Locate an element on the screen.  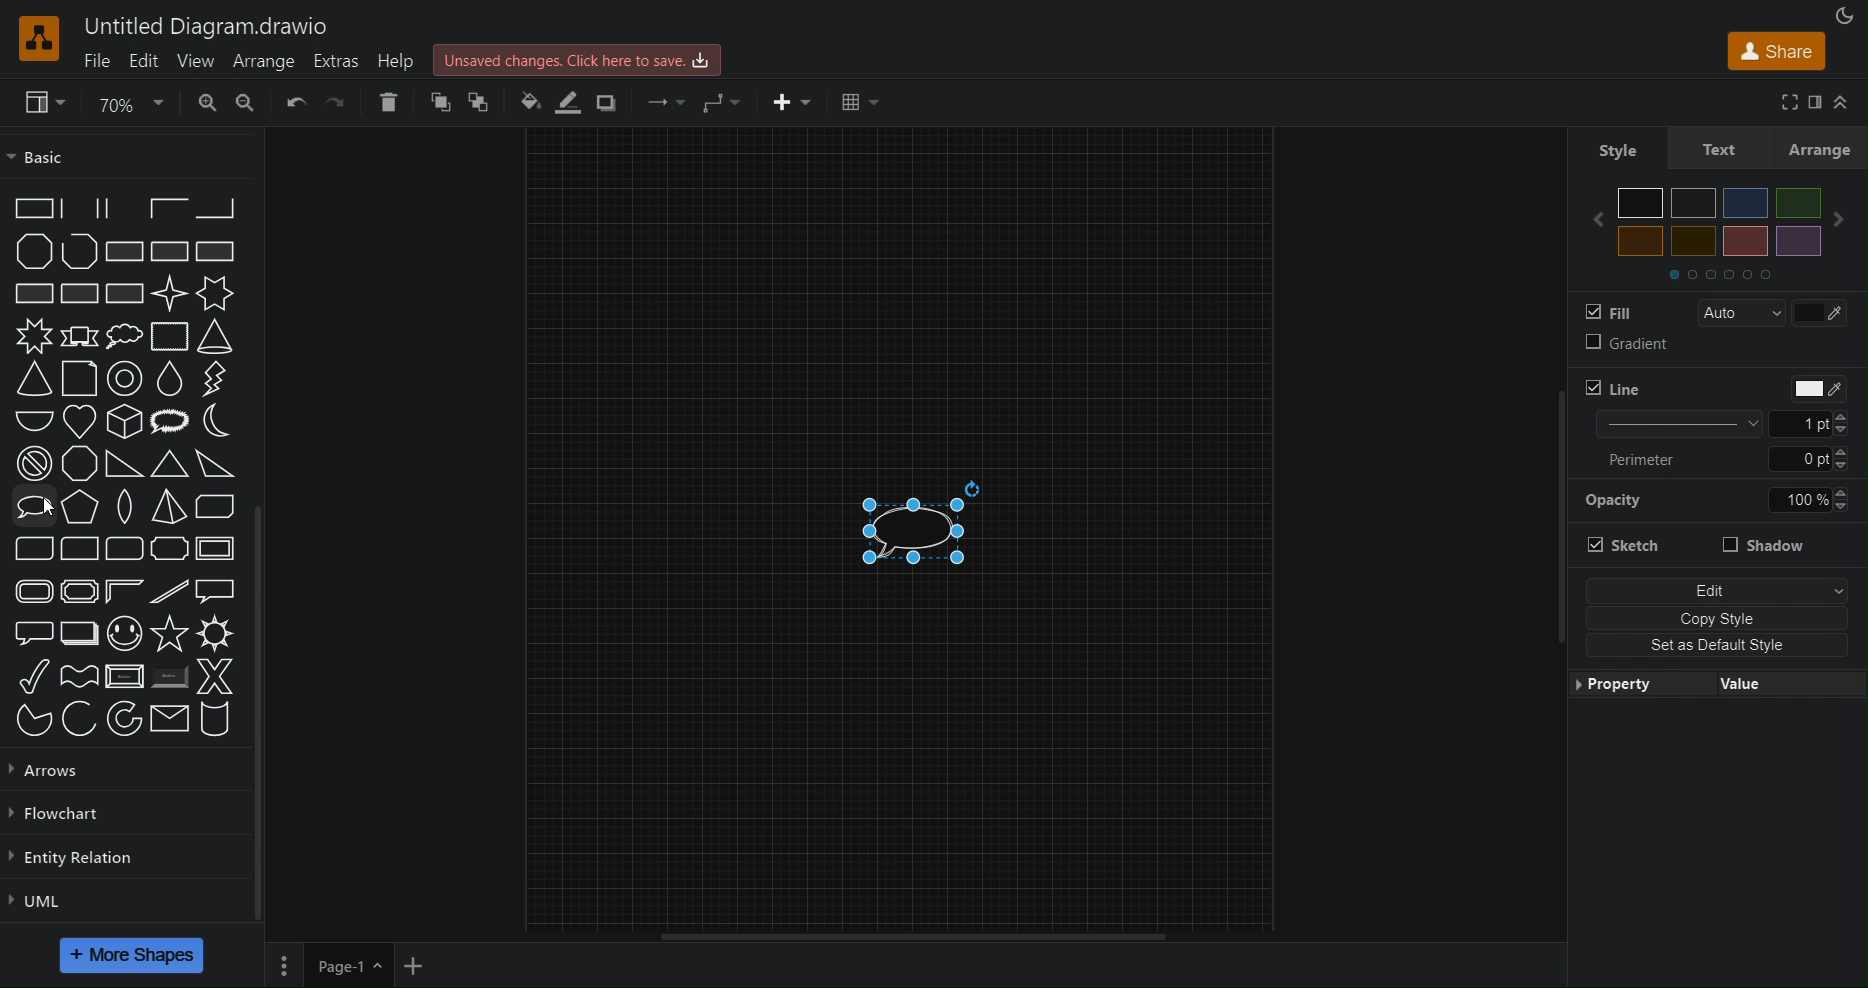
Isometric Cube is located at coordinates (124, 421).